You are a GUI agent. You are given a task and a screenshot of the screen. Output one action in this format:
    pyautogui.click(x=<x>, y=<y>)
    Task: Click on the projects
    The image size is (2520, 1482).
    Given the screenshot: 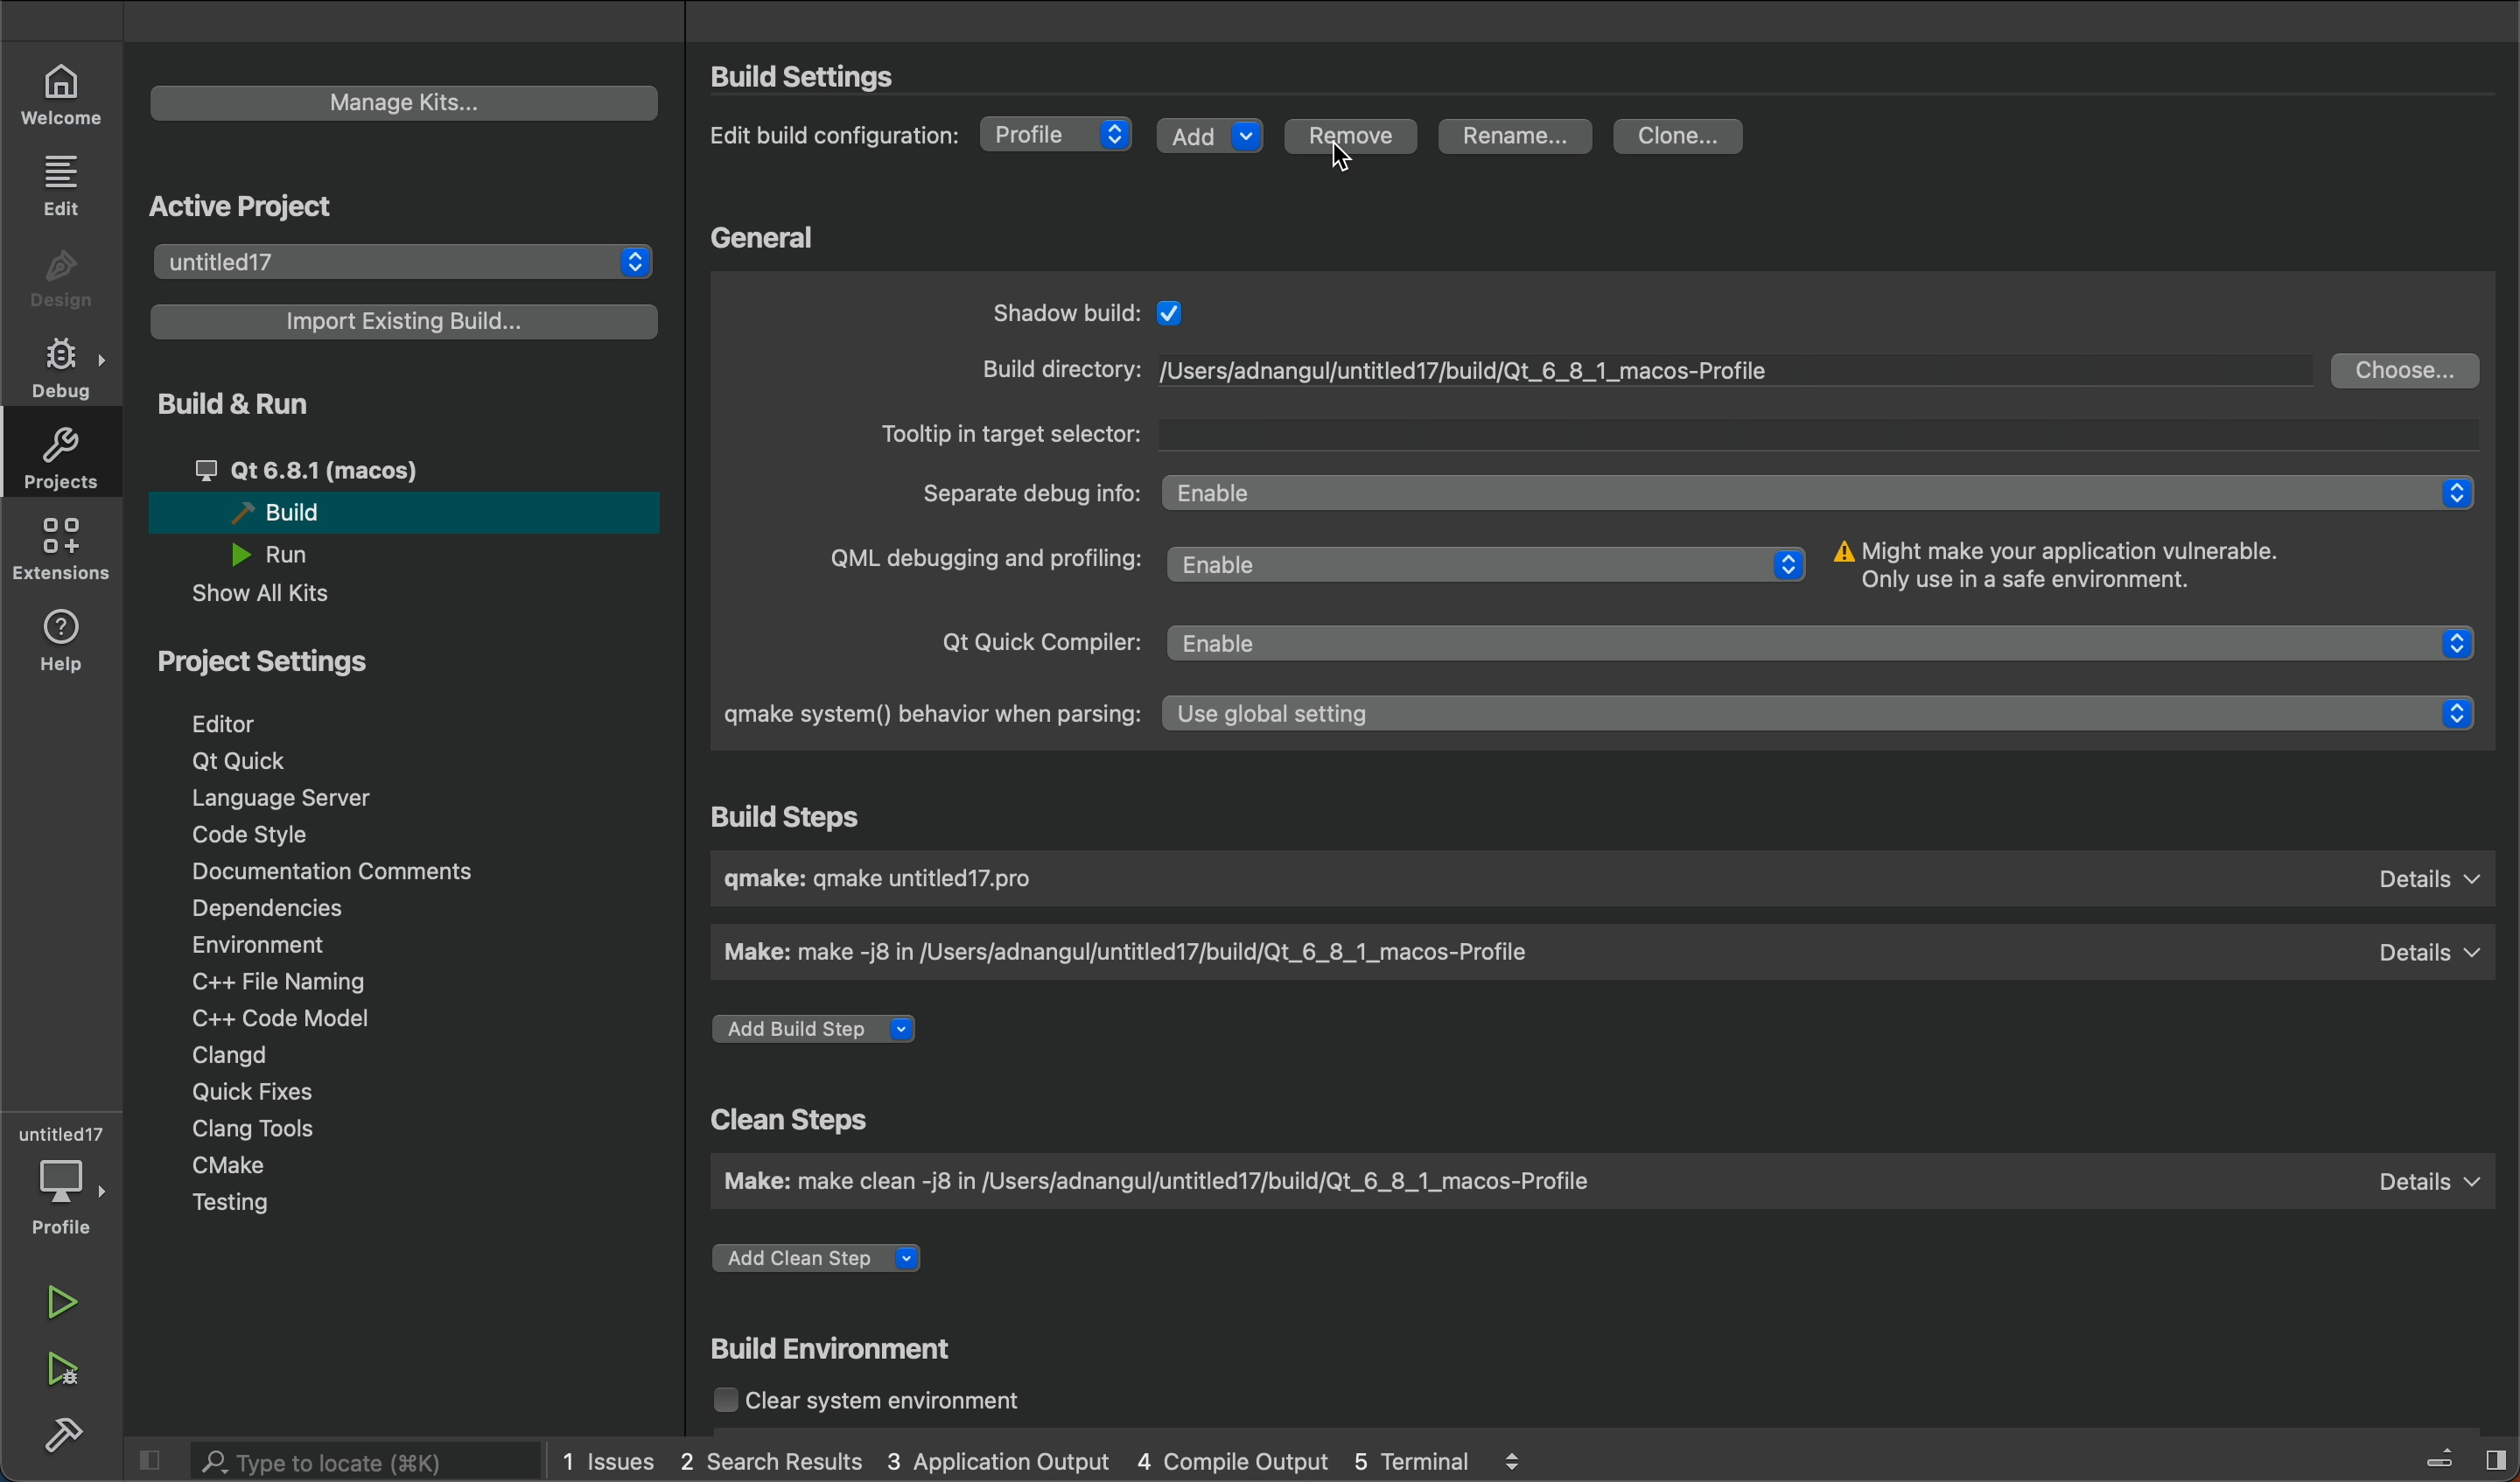 What is the action you would take?
    pyautogui.click(x=65, y=461)
    